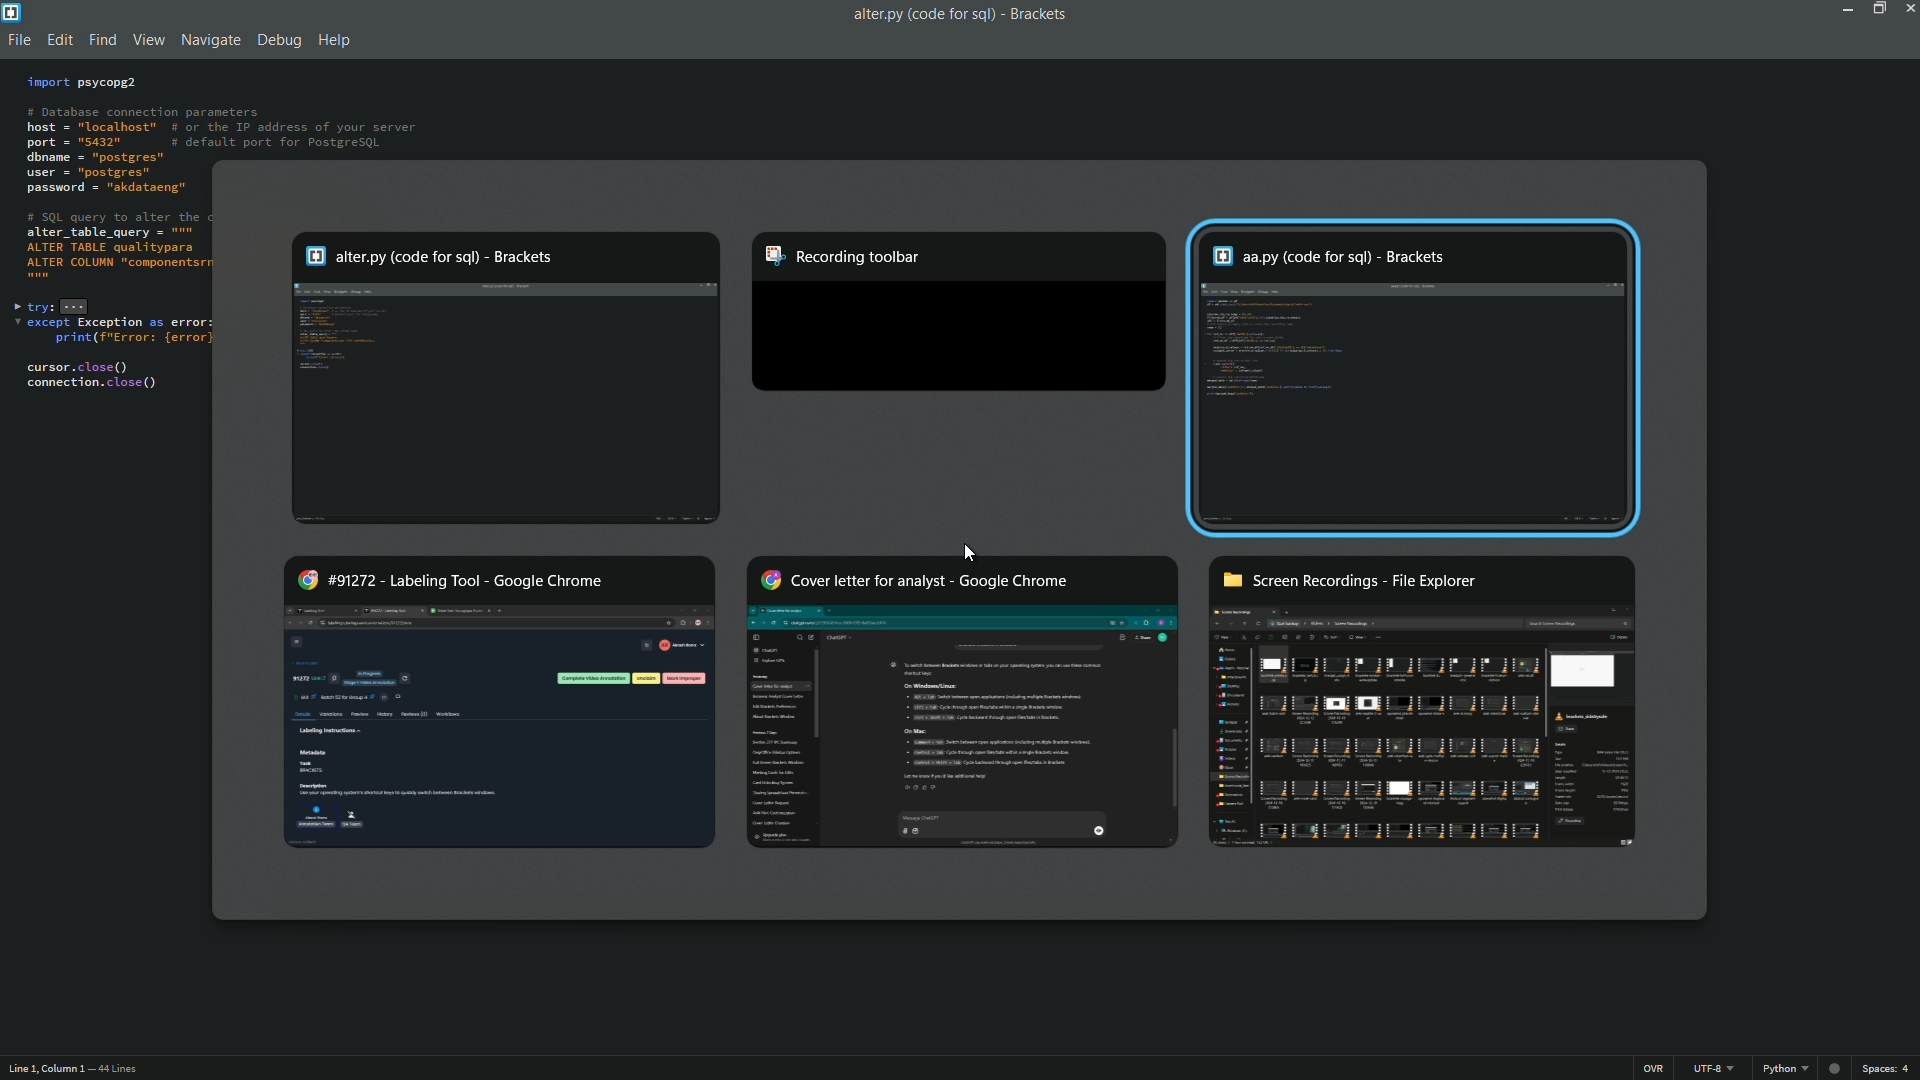 The width and height of the screenshot is (1920, 1080). Describe the element at coordinates (1424, 704) in the screenshot. I see `screen recording-file explorer window` at that location.